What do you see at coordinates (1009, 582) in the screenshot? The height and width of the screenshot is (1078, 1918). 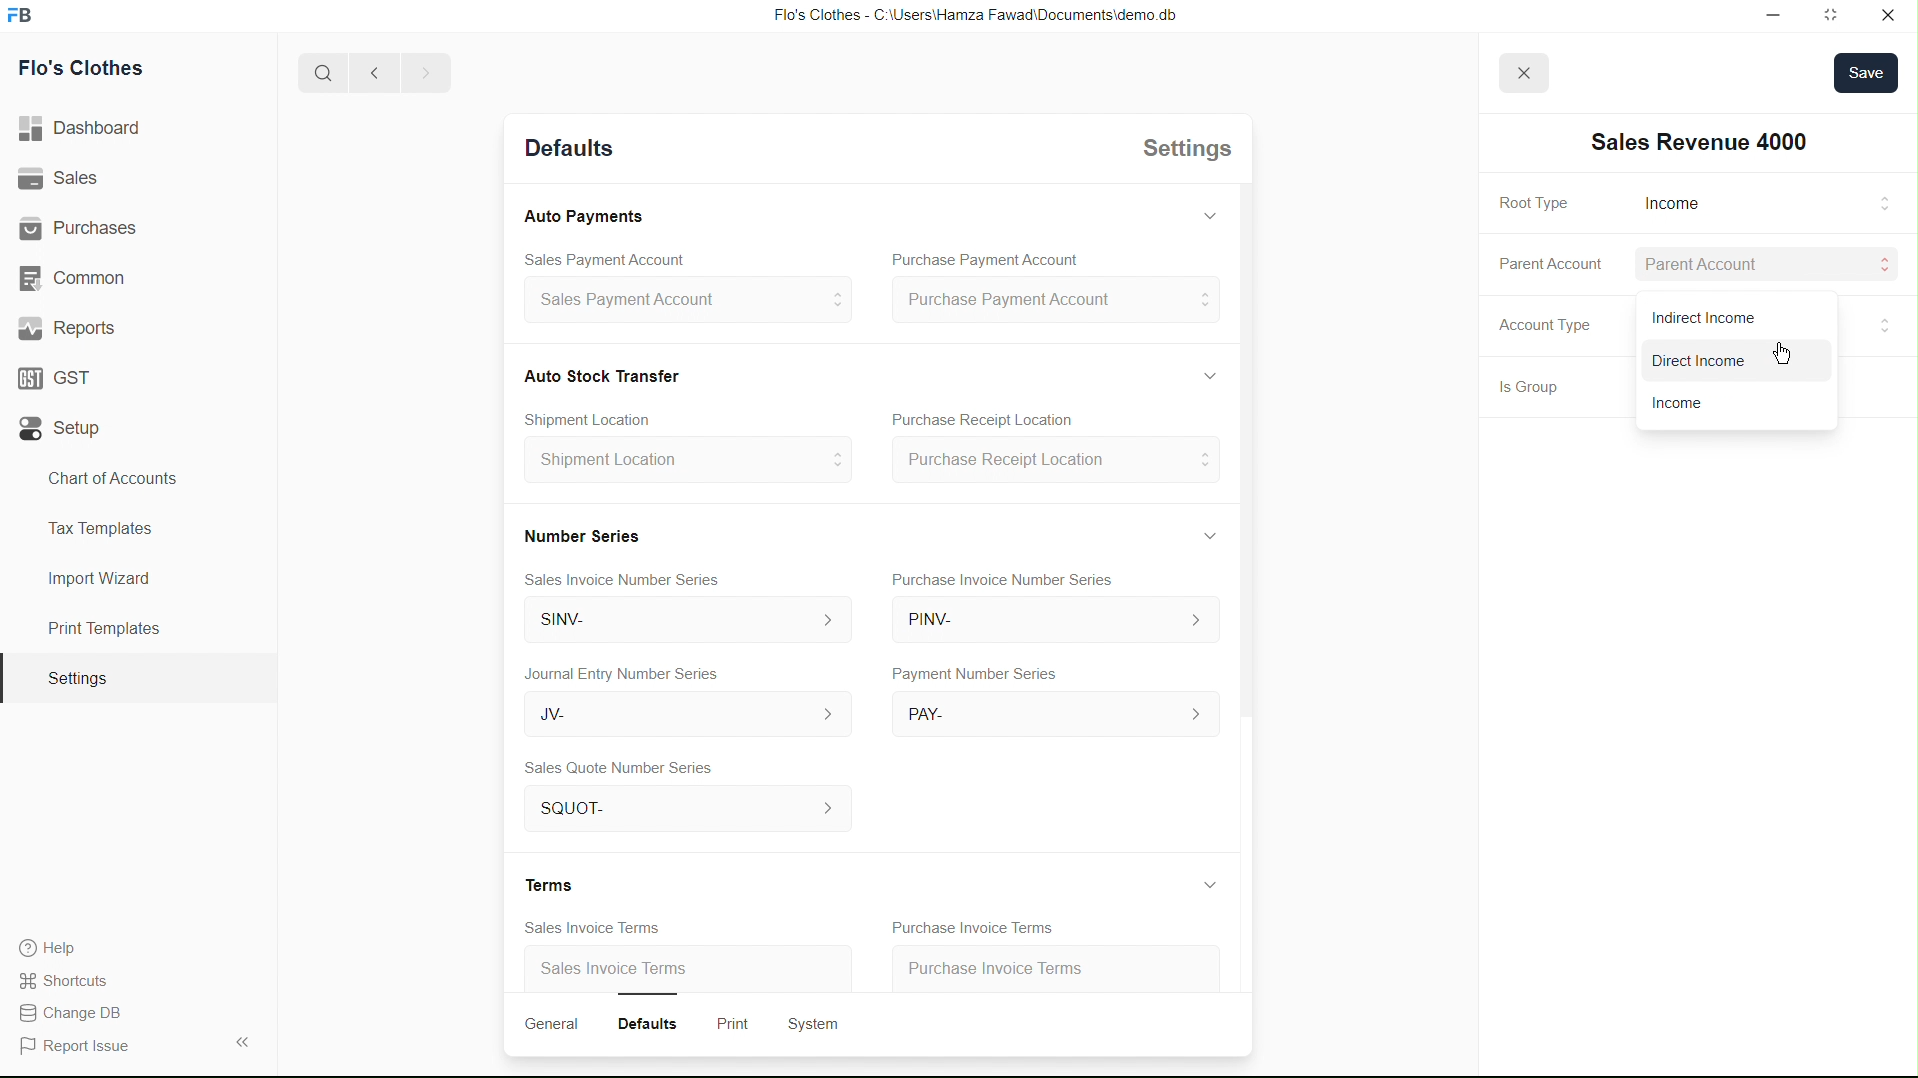 I see `Purchase Invoice Number Series` at bounding box center [1009, 582].